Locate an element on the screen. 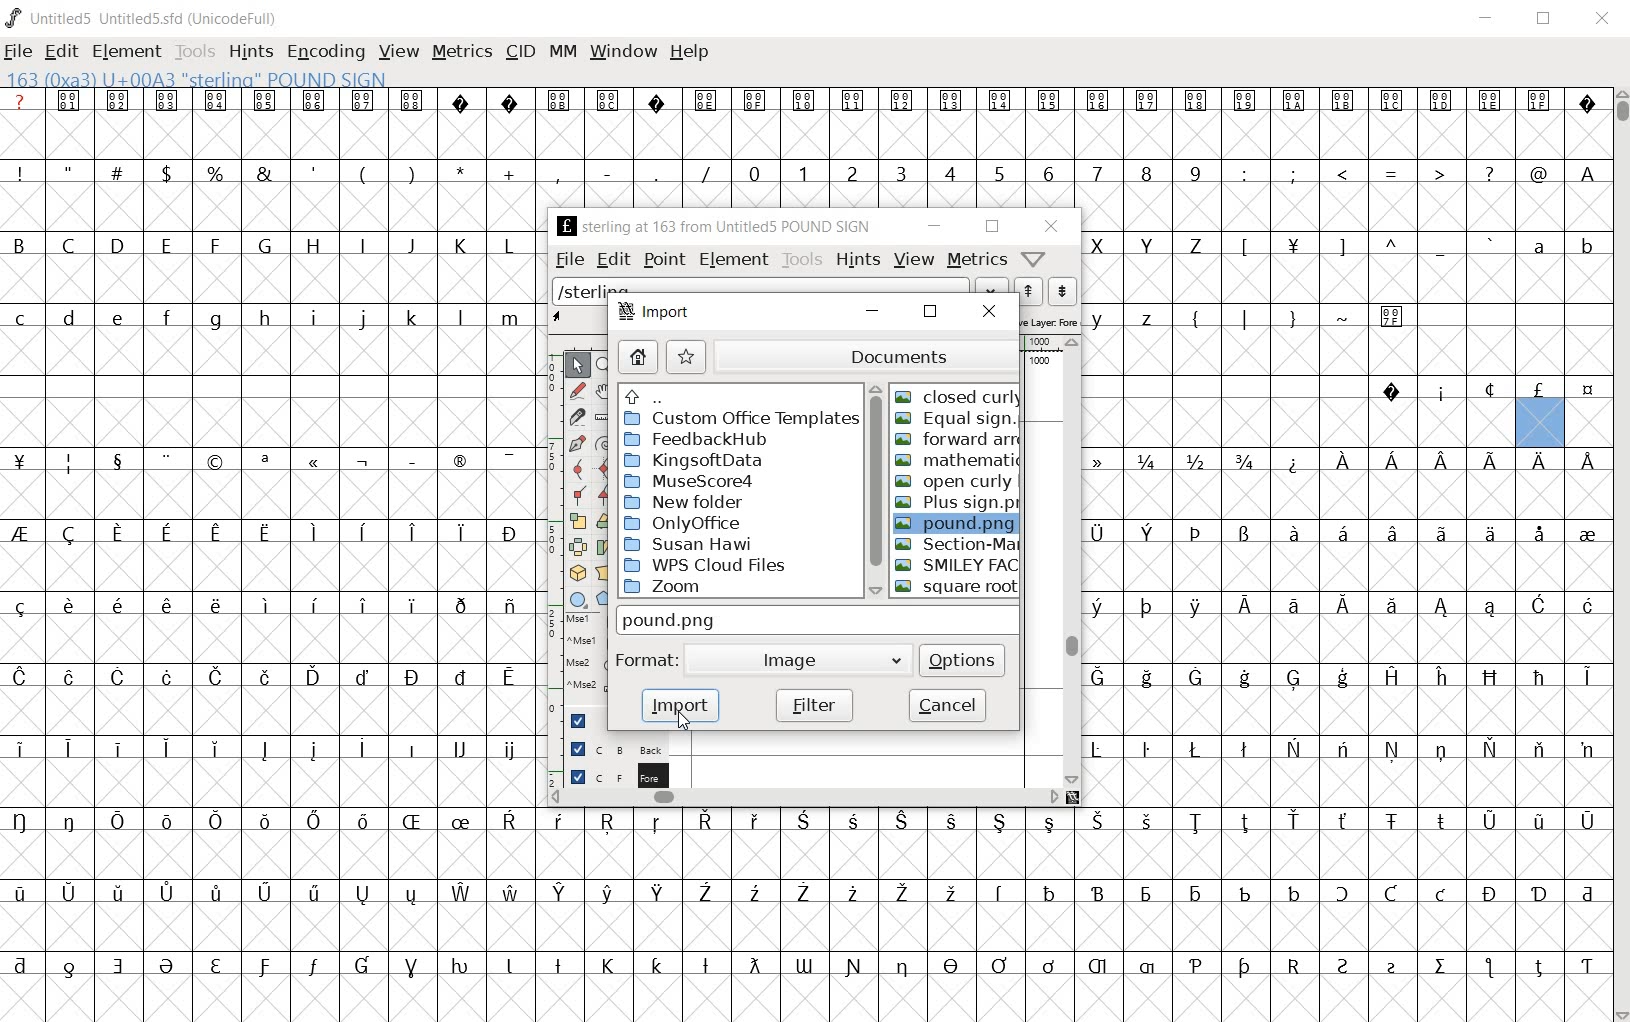 This screenshot has width=1630, height=1022. Symbol is located at coordinates (1000, 823).